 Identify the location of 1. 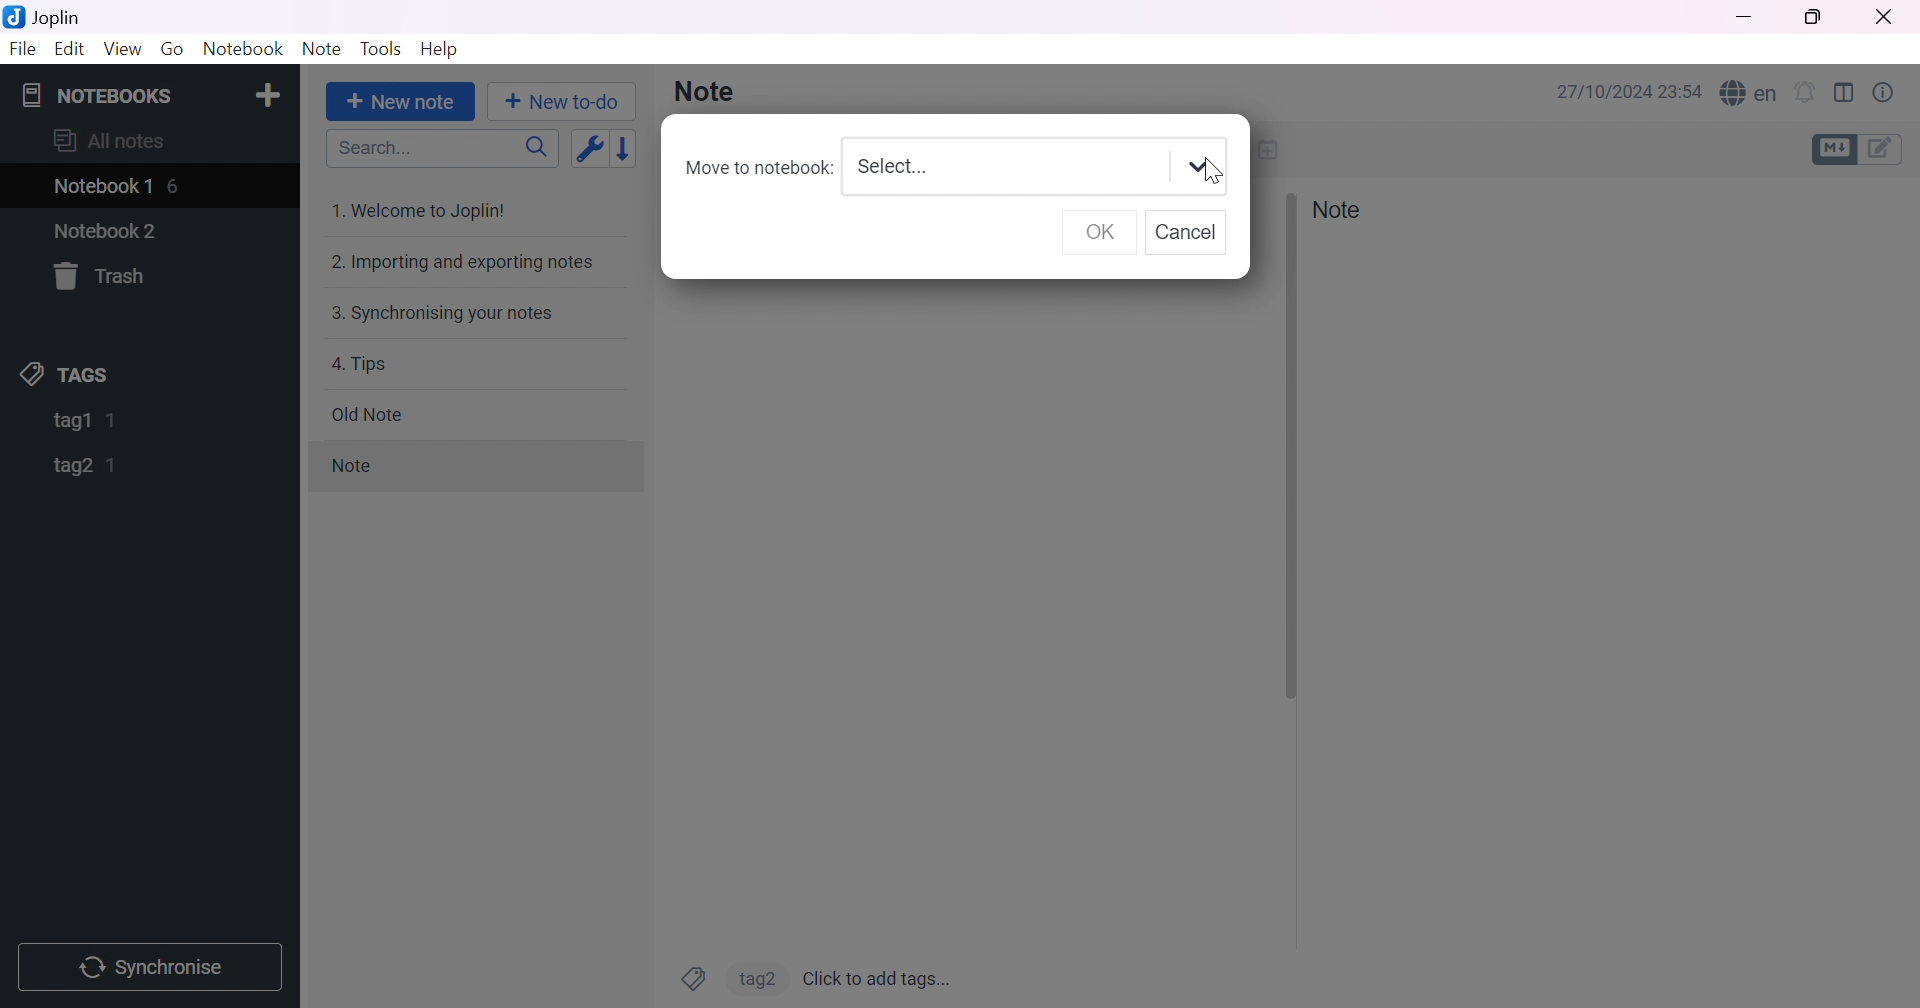
(115, 420).